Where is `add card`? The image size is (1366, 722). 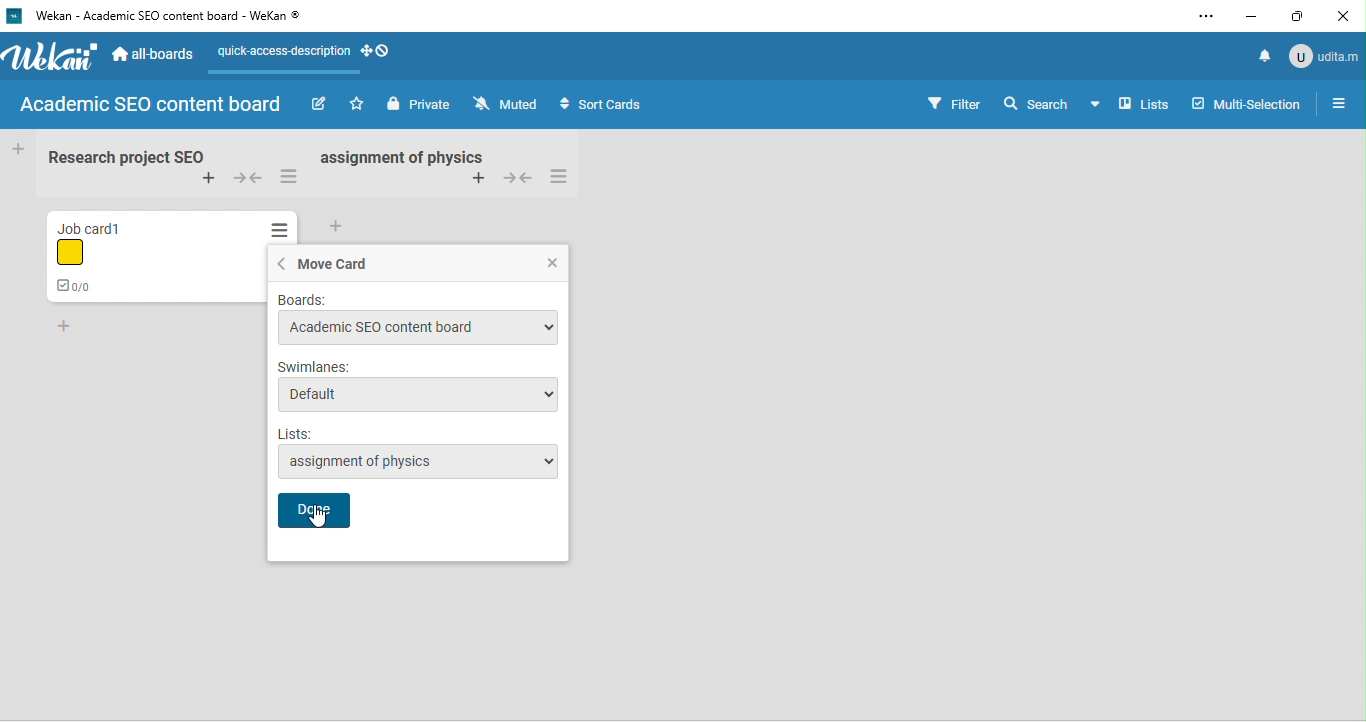
add card is located at coordinates (66, 325).